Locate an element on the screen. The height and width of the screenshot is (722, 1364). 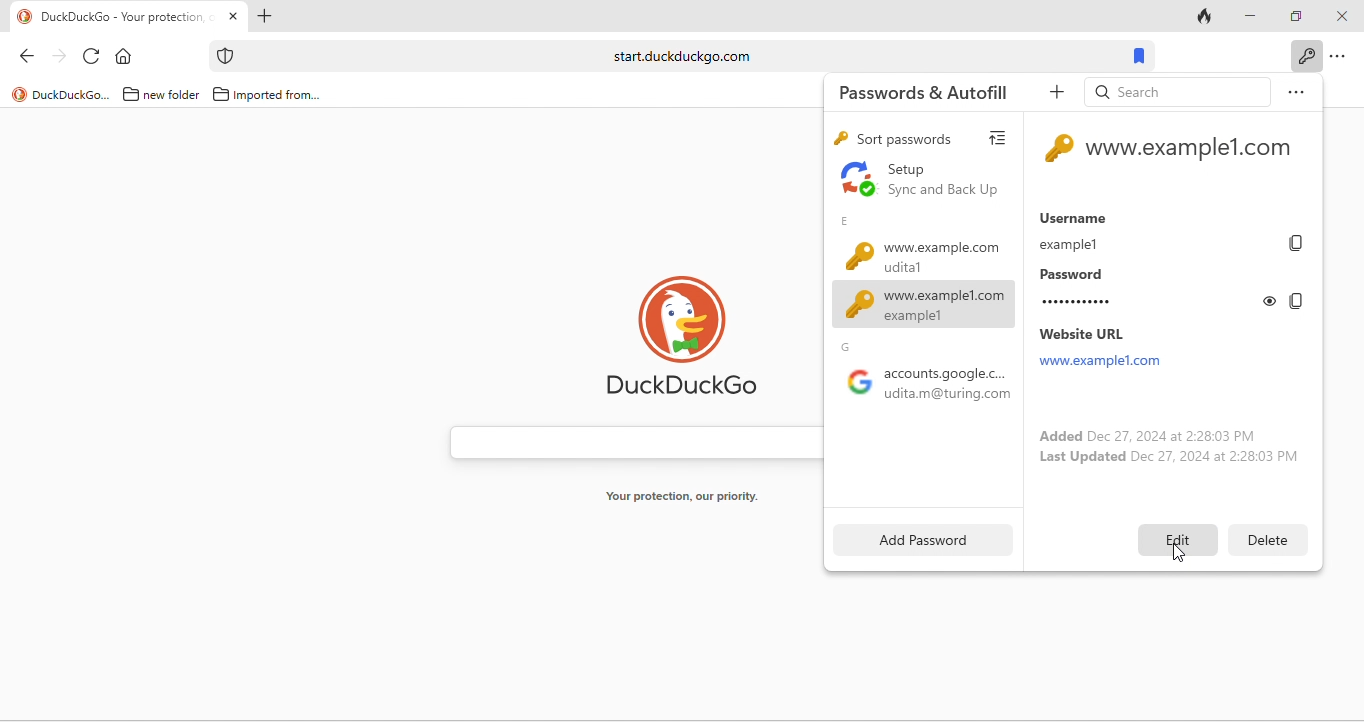
your protection, our priority. is located at coordinates (683, 497).